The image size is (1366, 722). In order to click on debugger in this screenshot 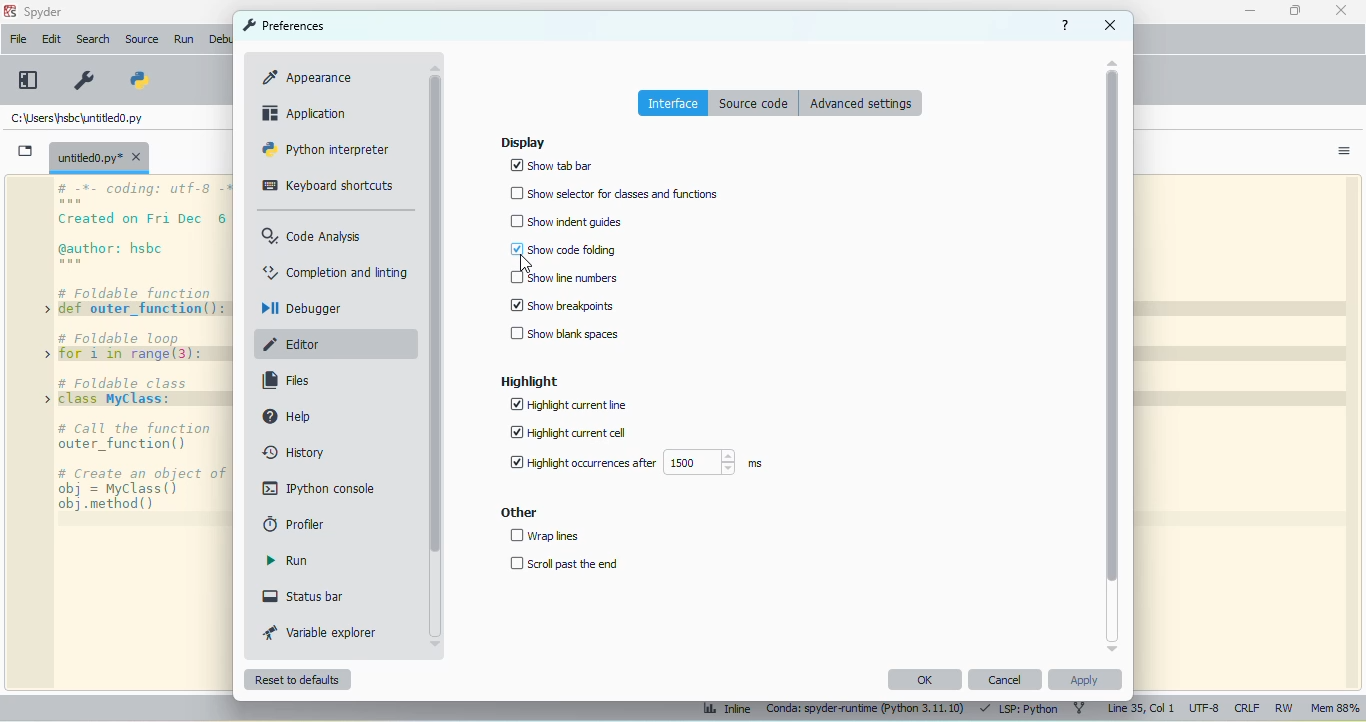, I will do `click(301, 308)`.